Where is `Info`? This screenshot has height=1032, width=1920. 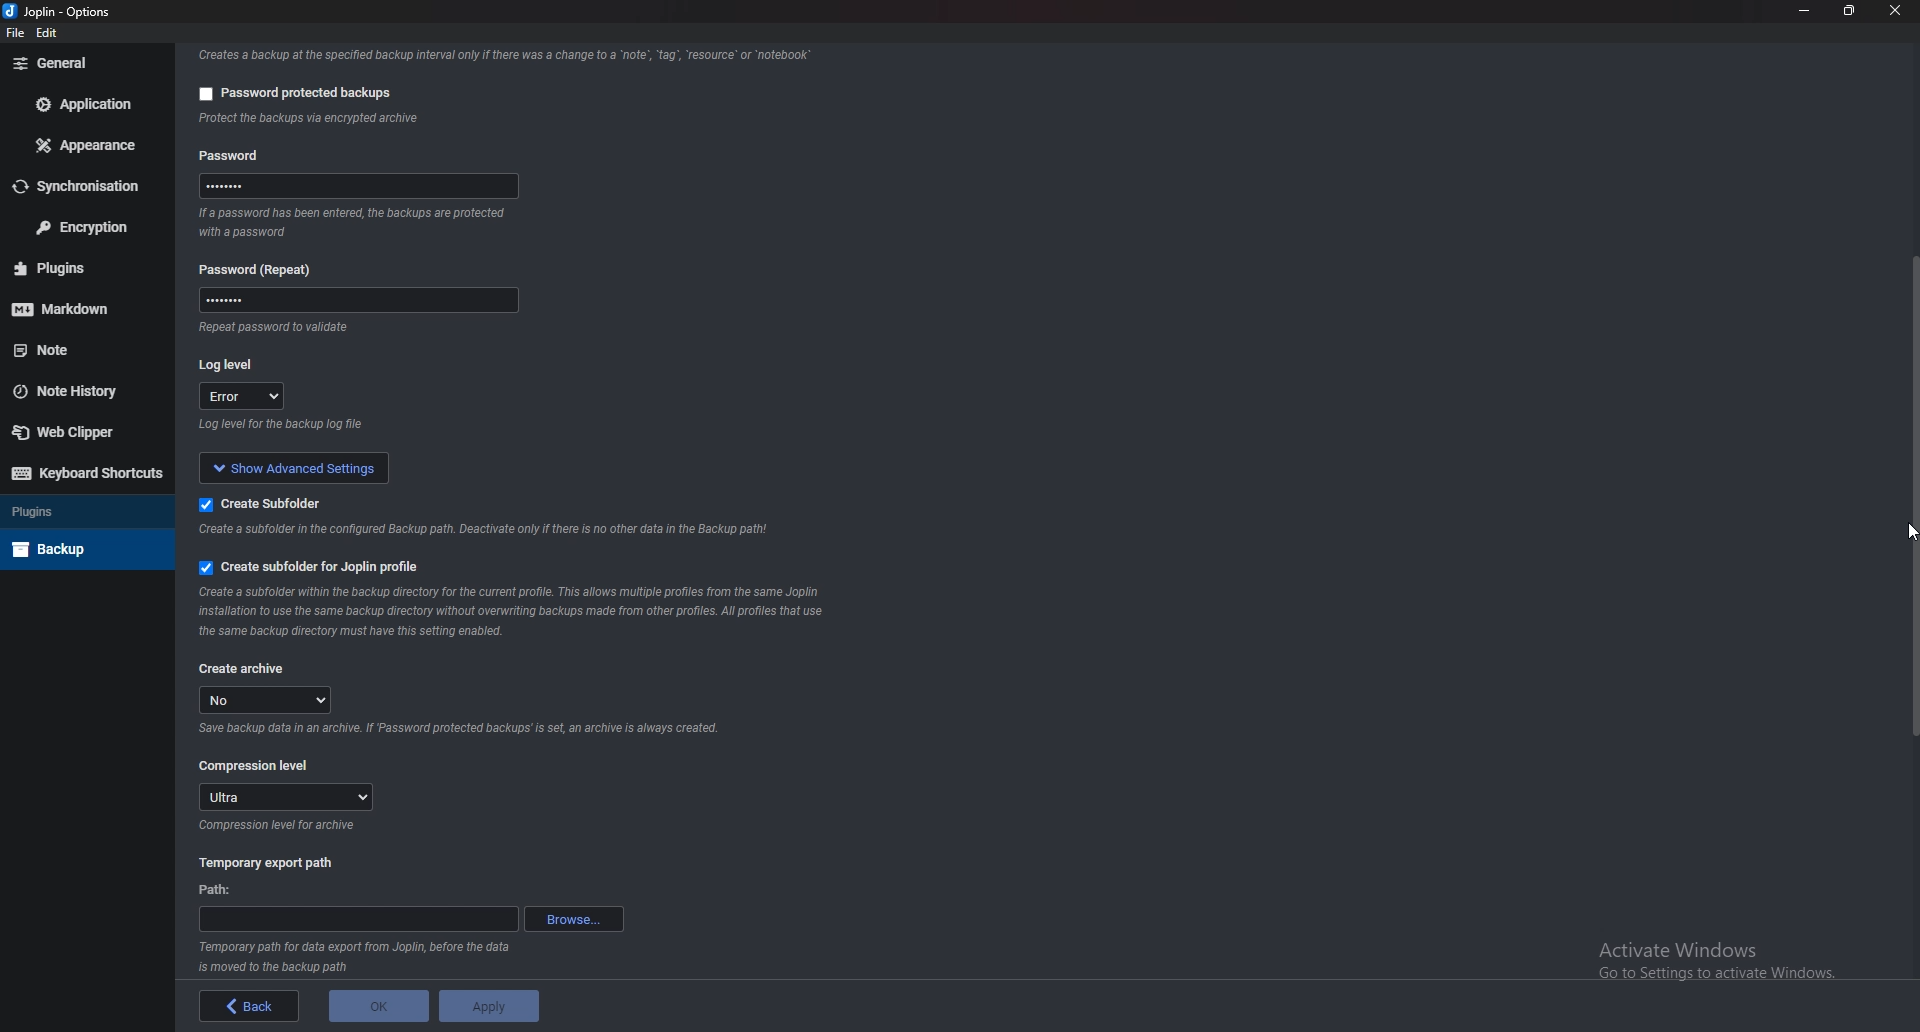 Info is located at coordinates (457, 732).